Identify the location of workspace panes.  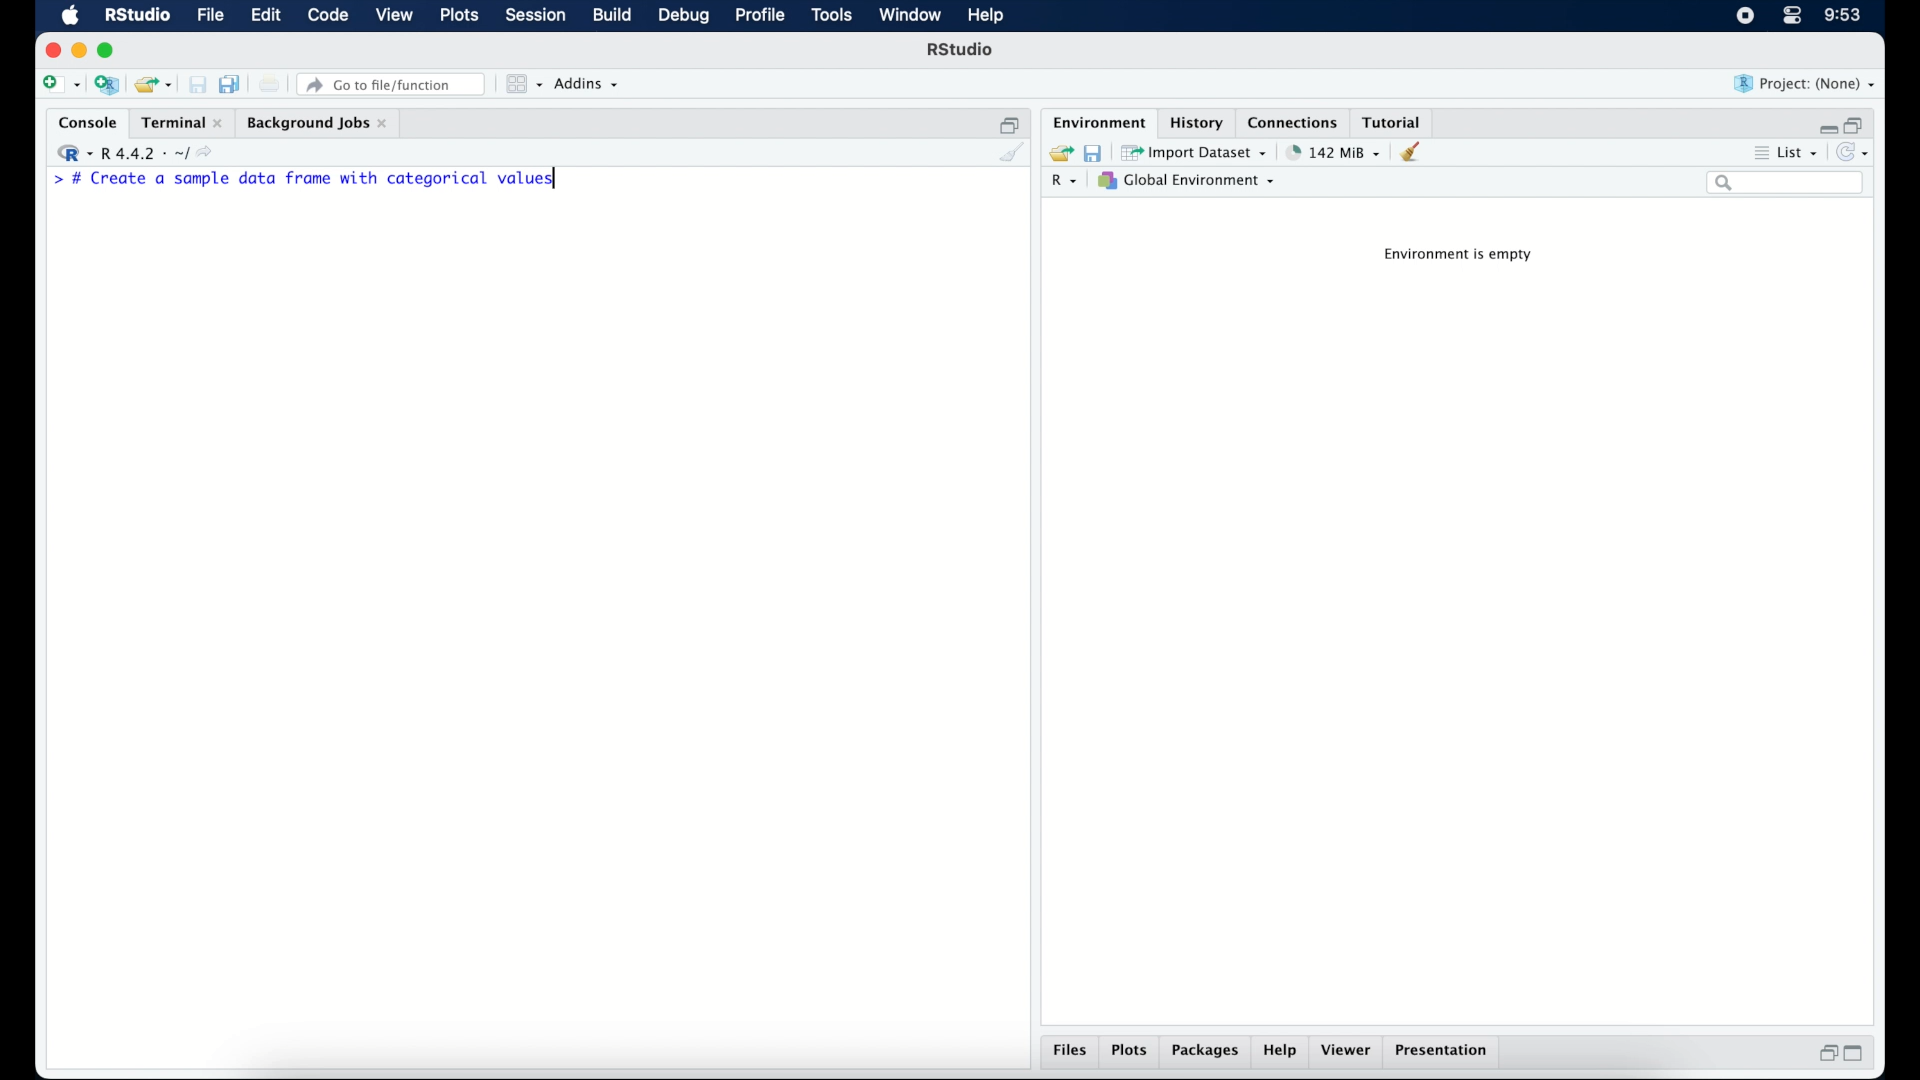
(523, 84).